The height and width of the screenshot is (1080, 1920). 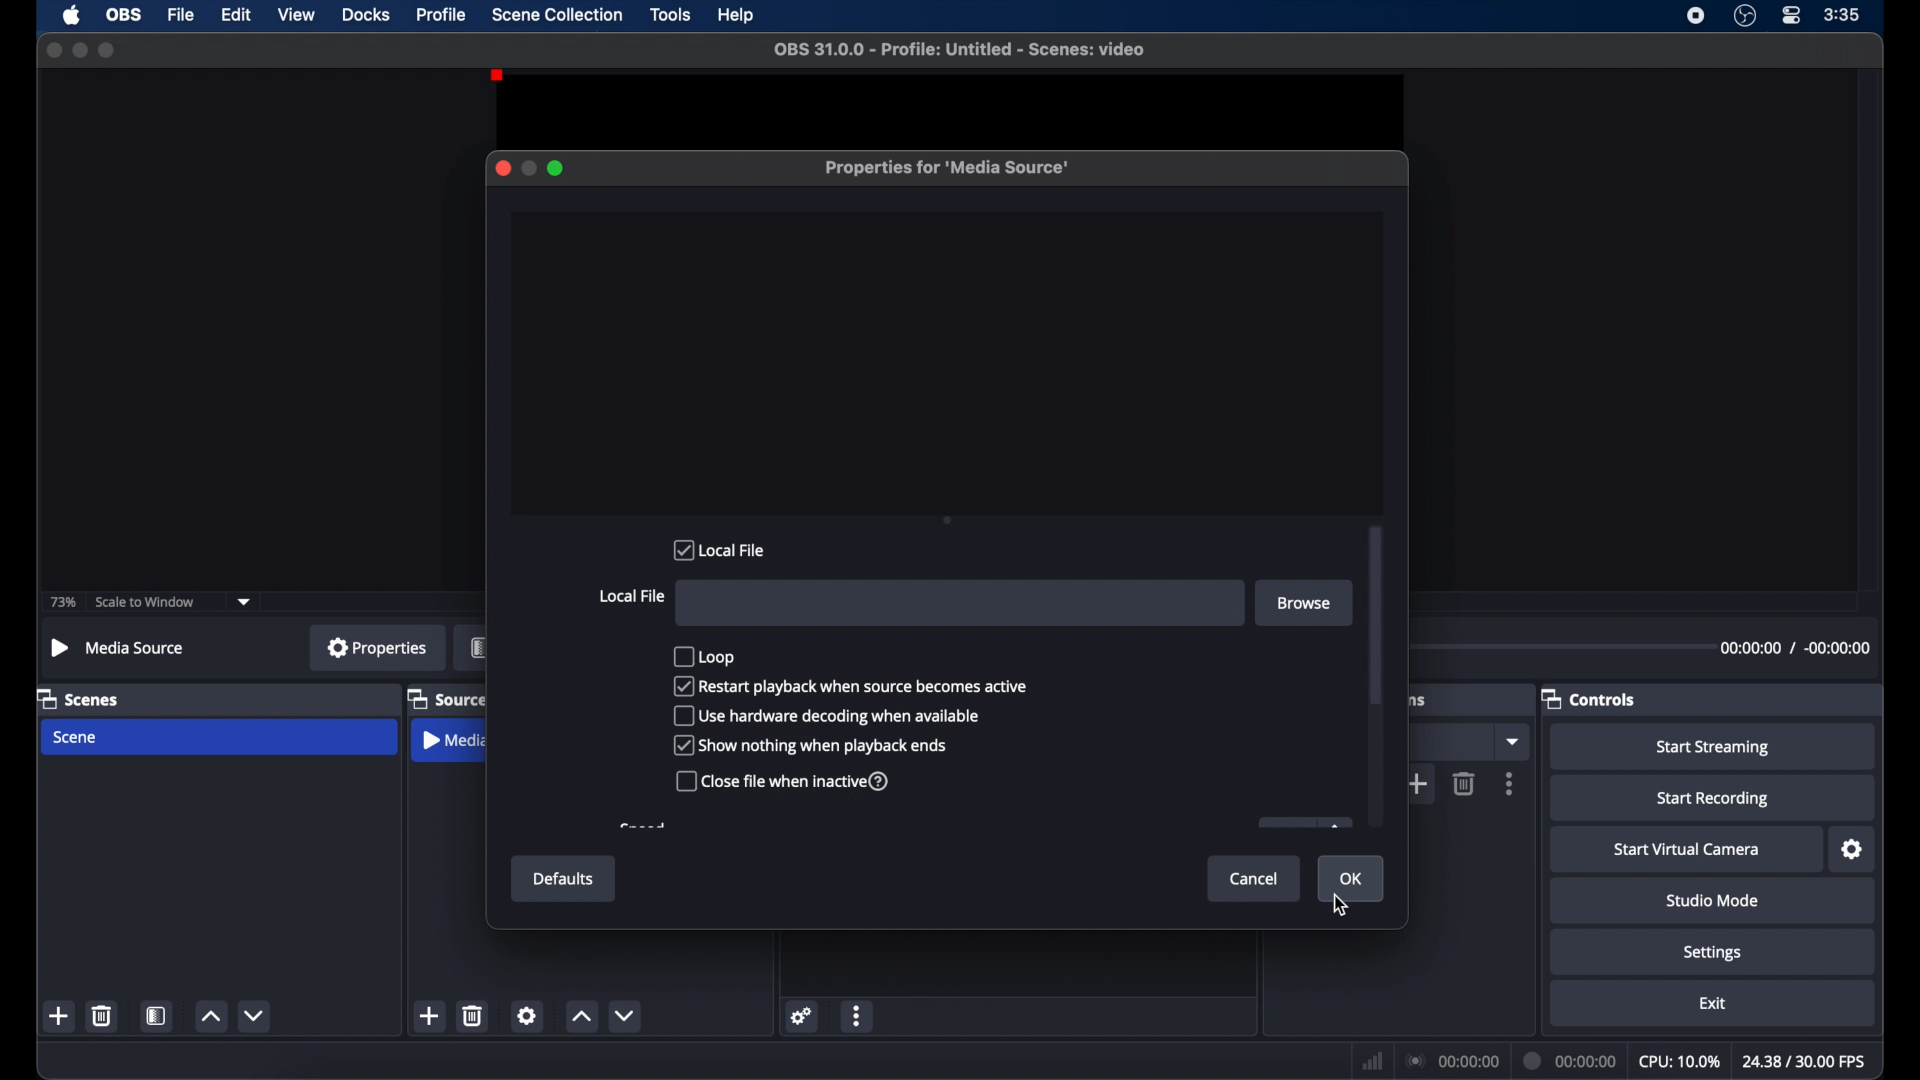 I want to click on duration, so click(x=1571, y=1060).